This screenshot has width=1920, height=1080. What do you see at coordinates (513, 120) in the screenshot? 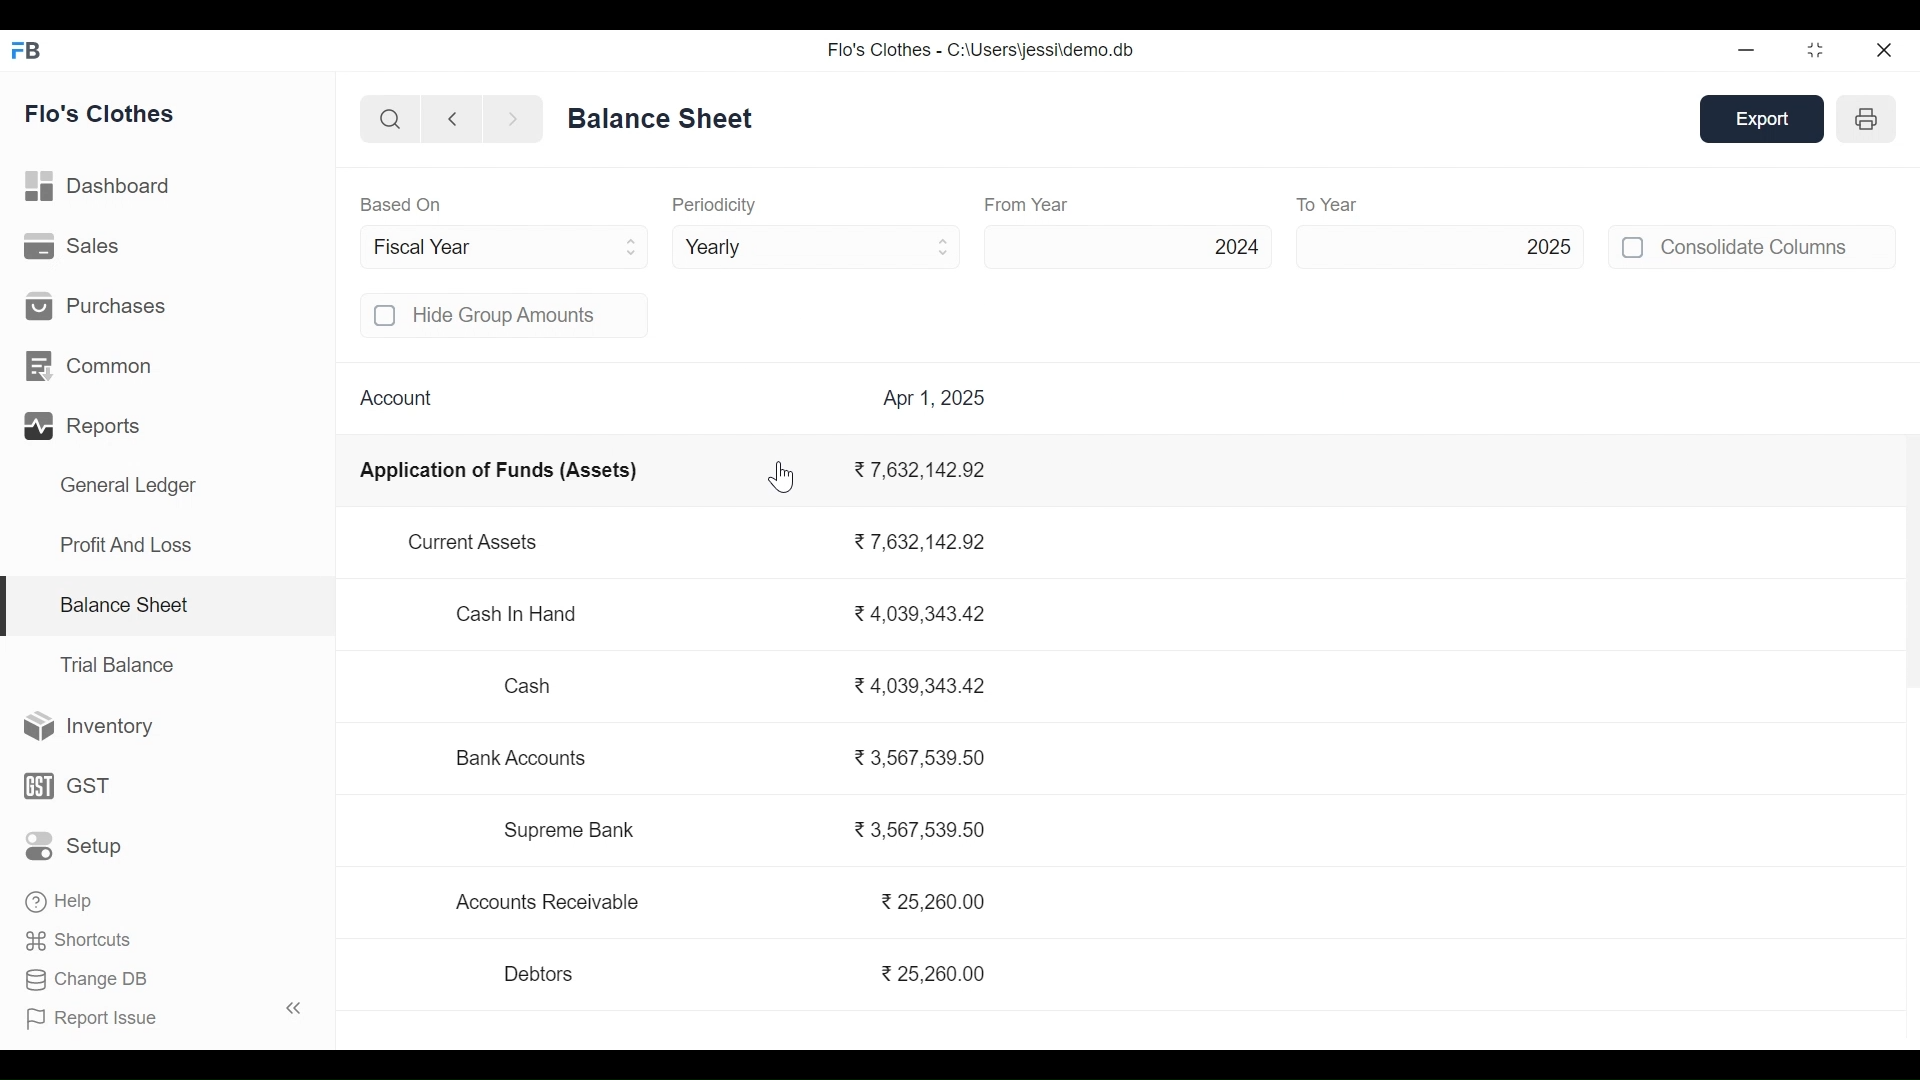
I see `forward` at bounding box center [513, 120].